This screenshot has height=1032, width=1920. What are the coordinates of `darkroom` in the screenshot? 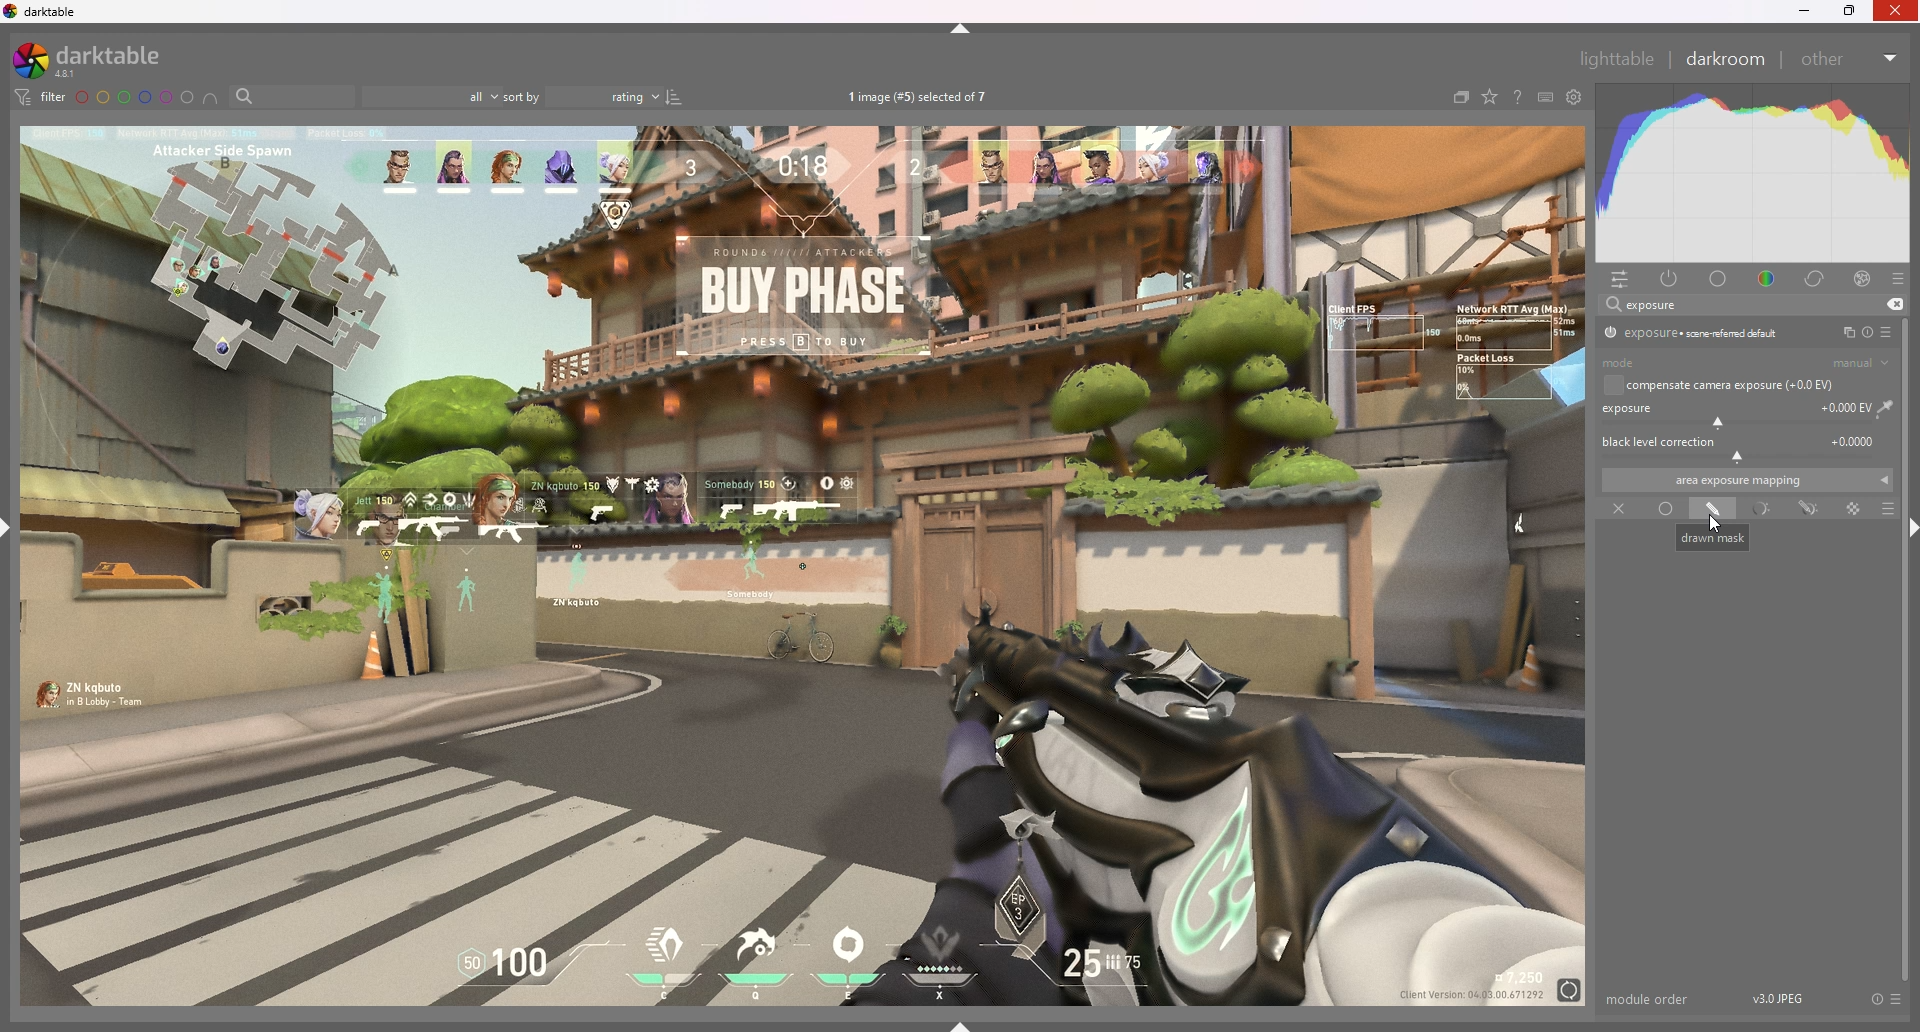 It's located at (1724, 58).